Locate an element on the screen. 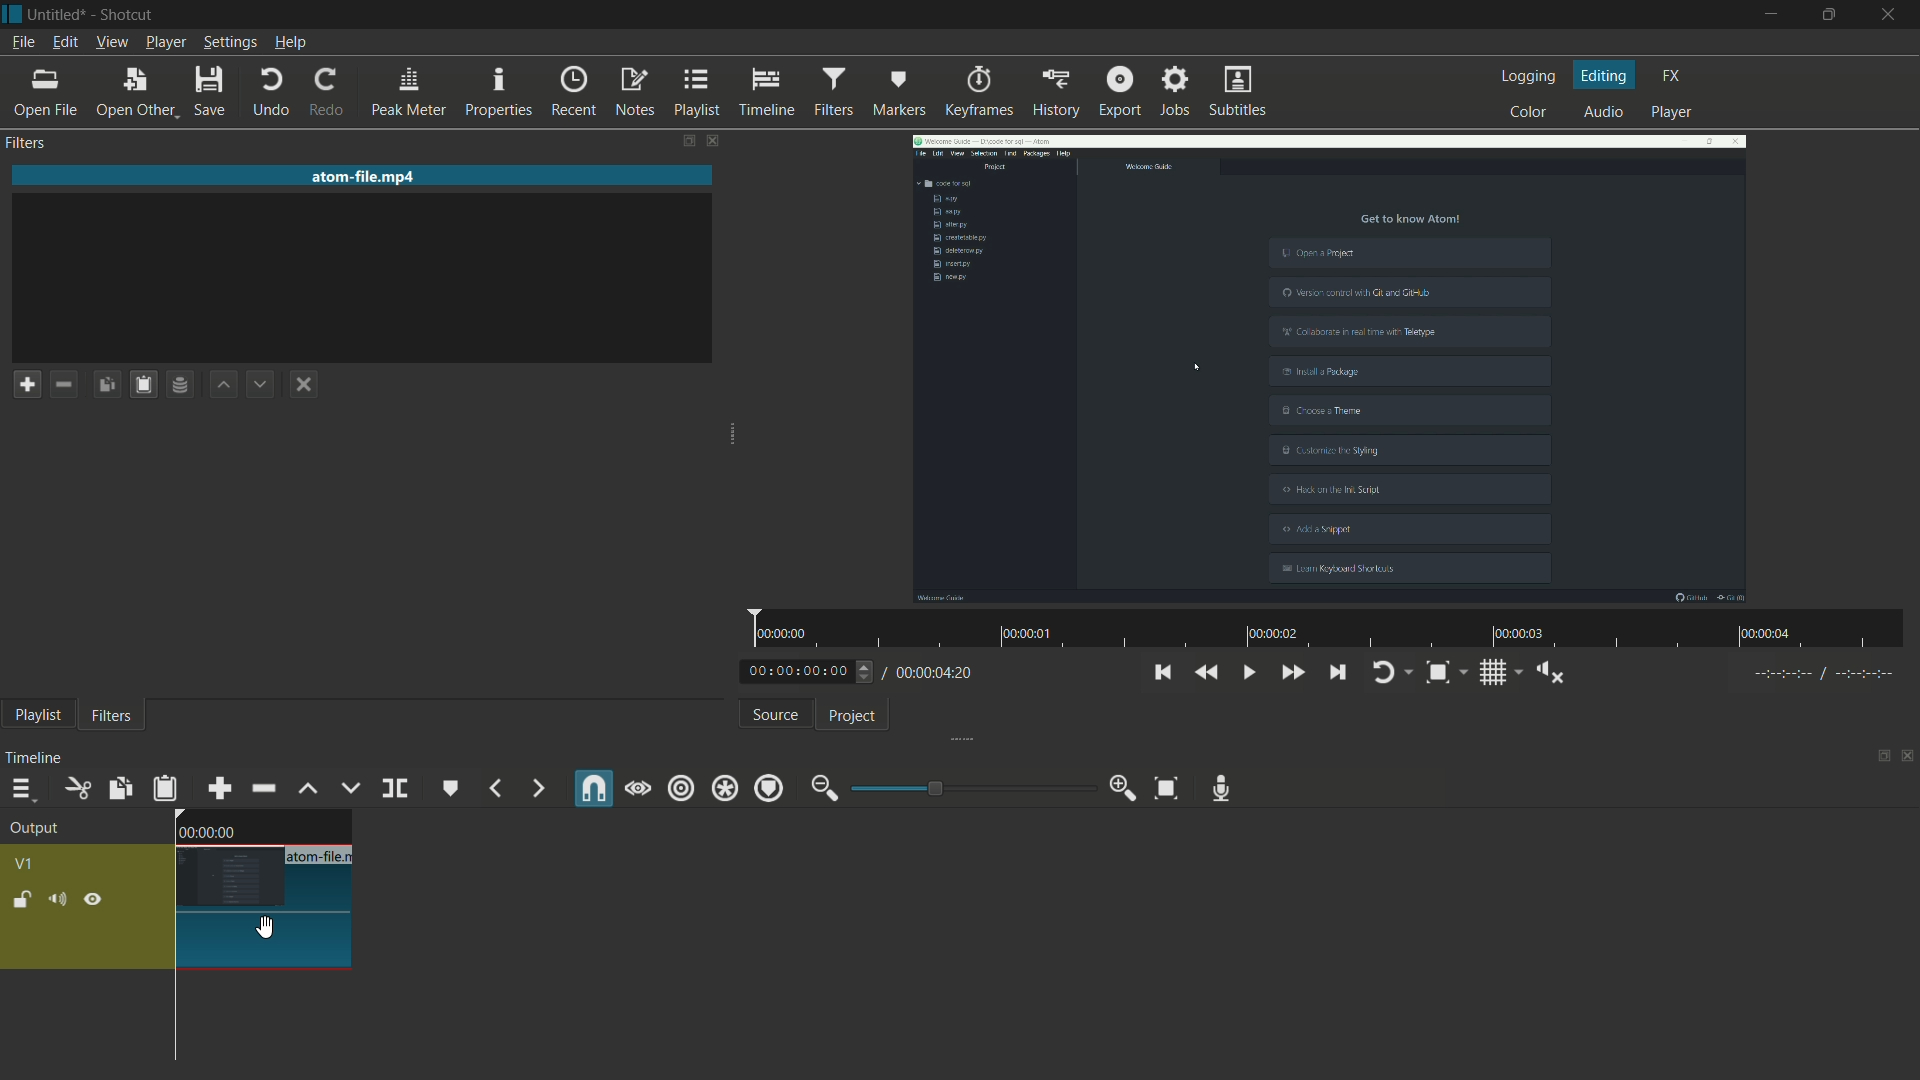  audio is located at coordinates (1605, 113).